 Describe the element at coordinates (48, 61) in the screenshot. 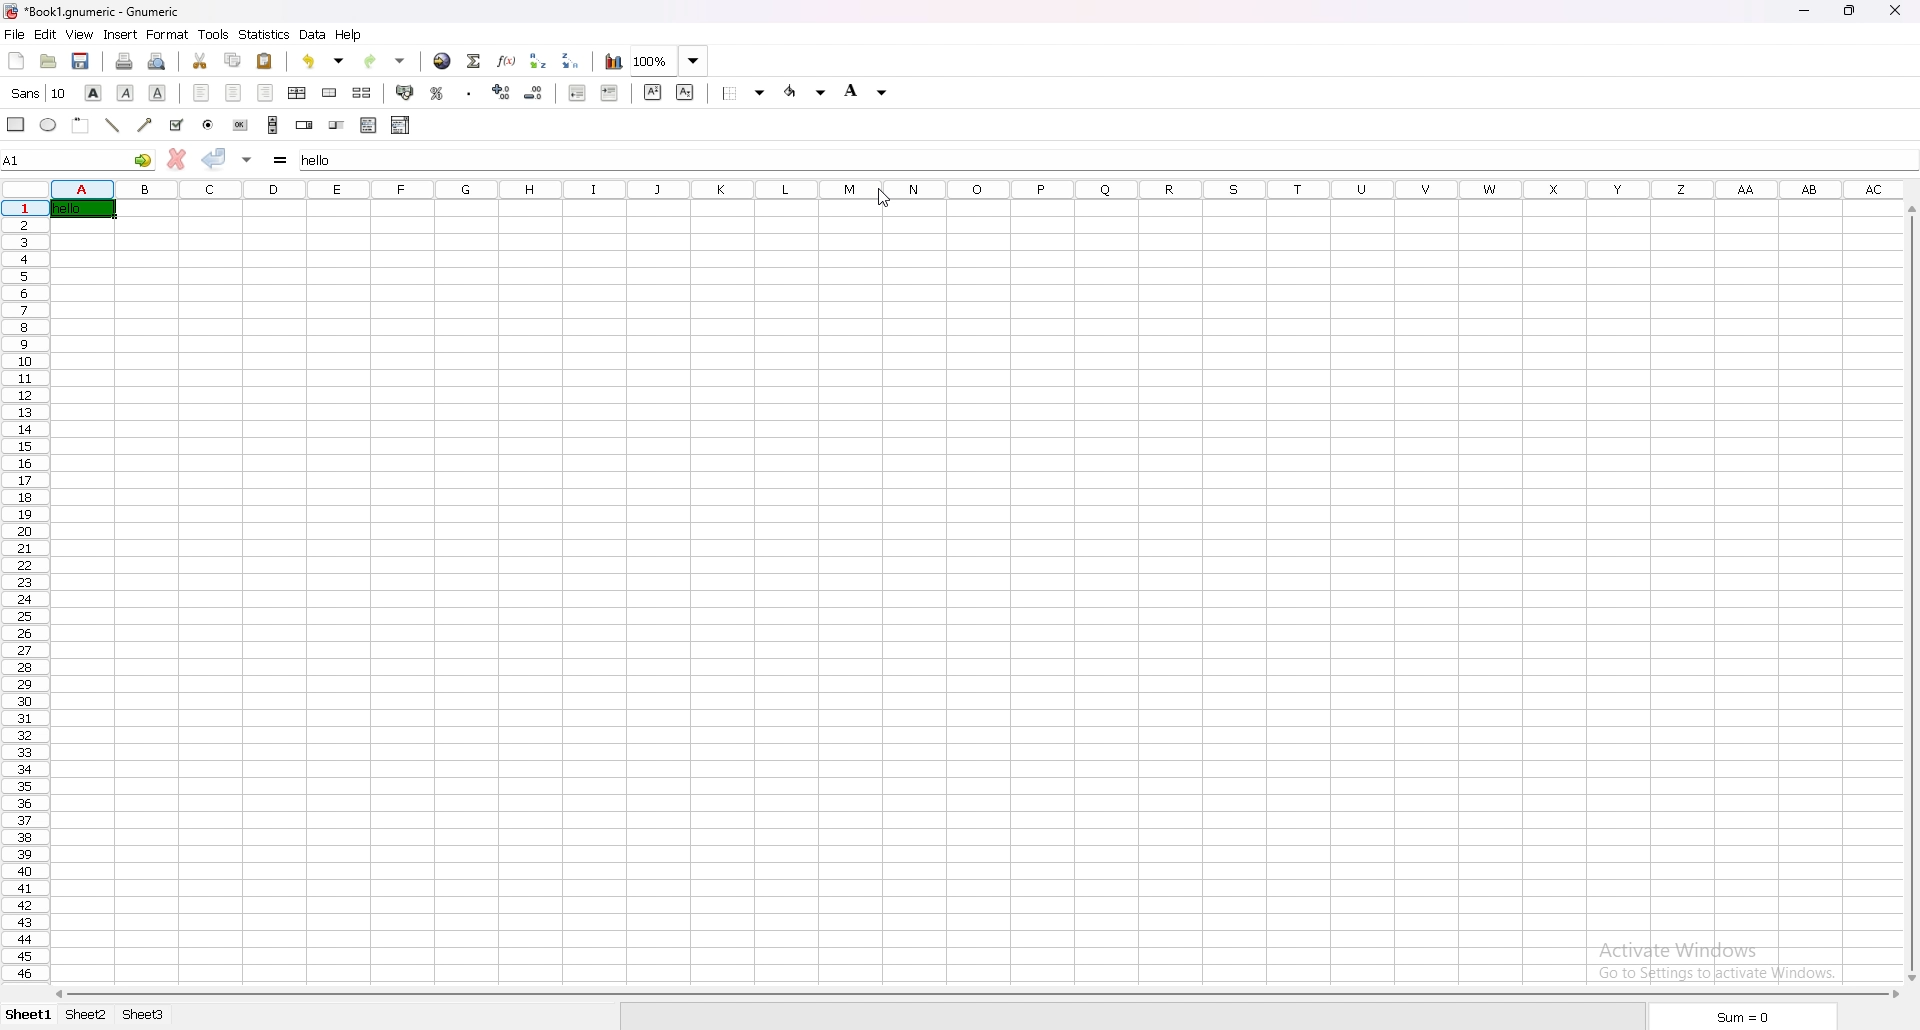

I see `open` at that location.